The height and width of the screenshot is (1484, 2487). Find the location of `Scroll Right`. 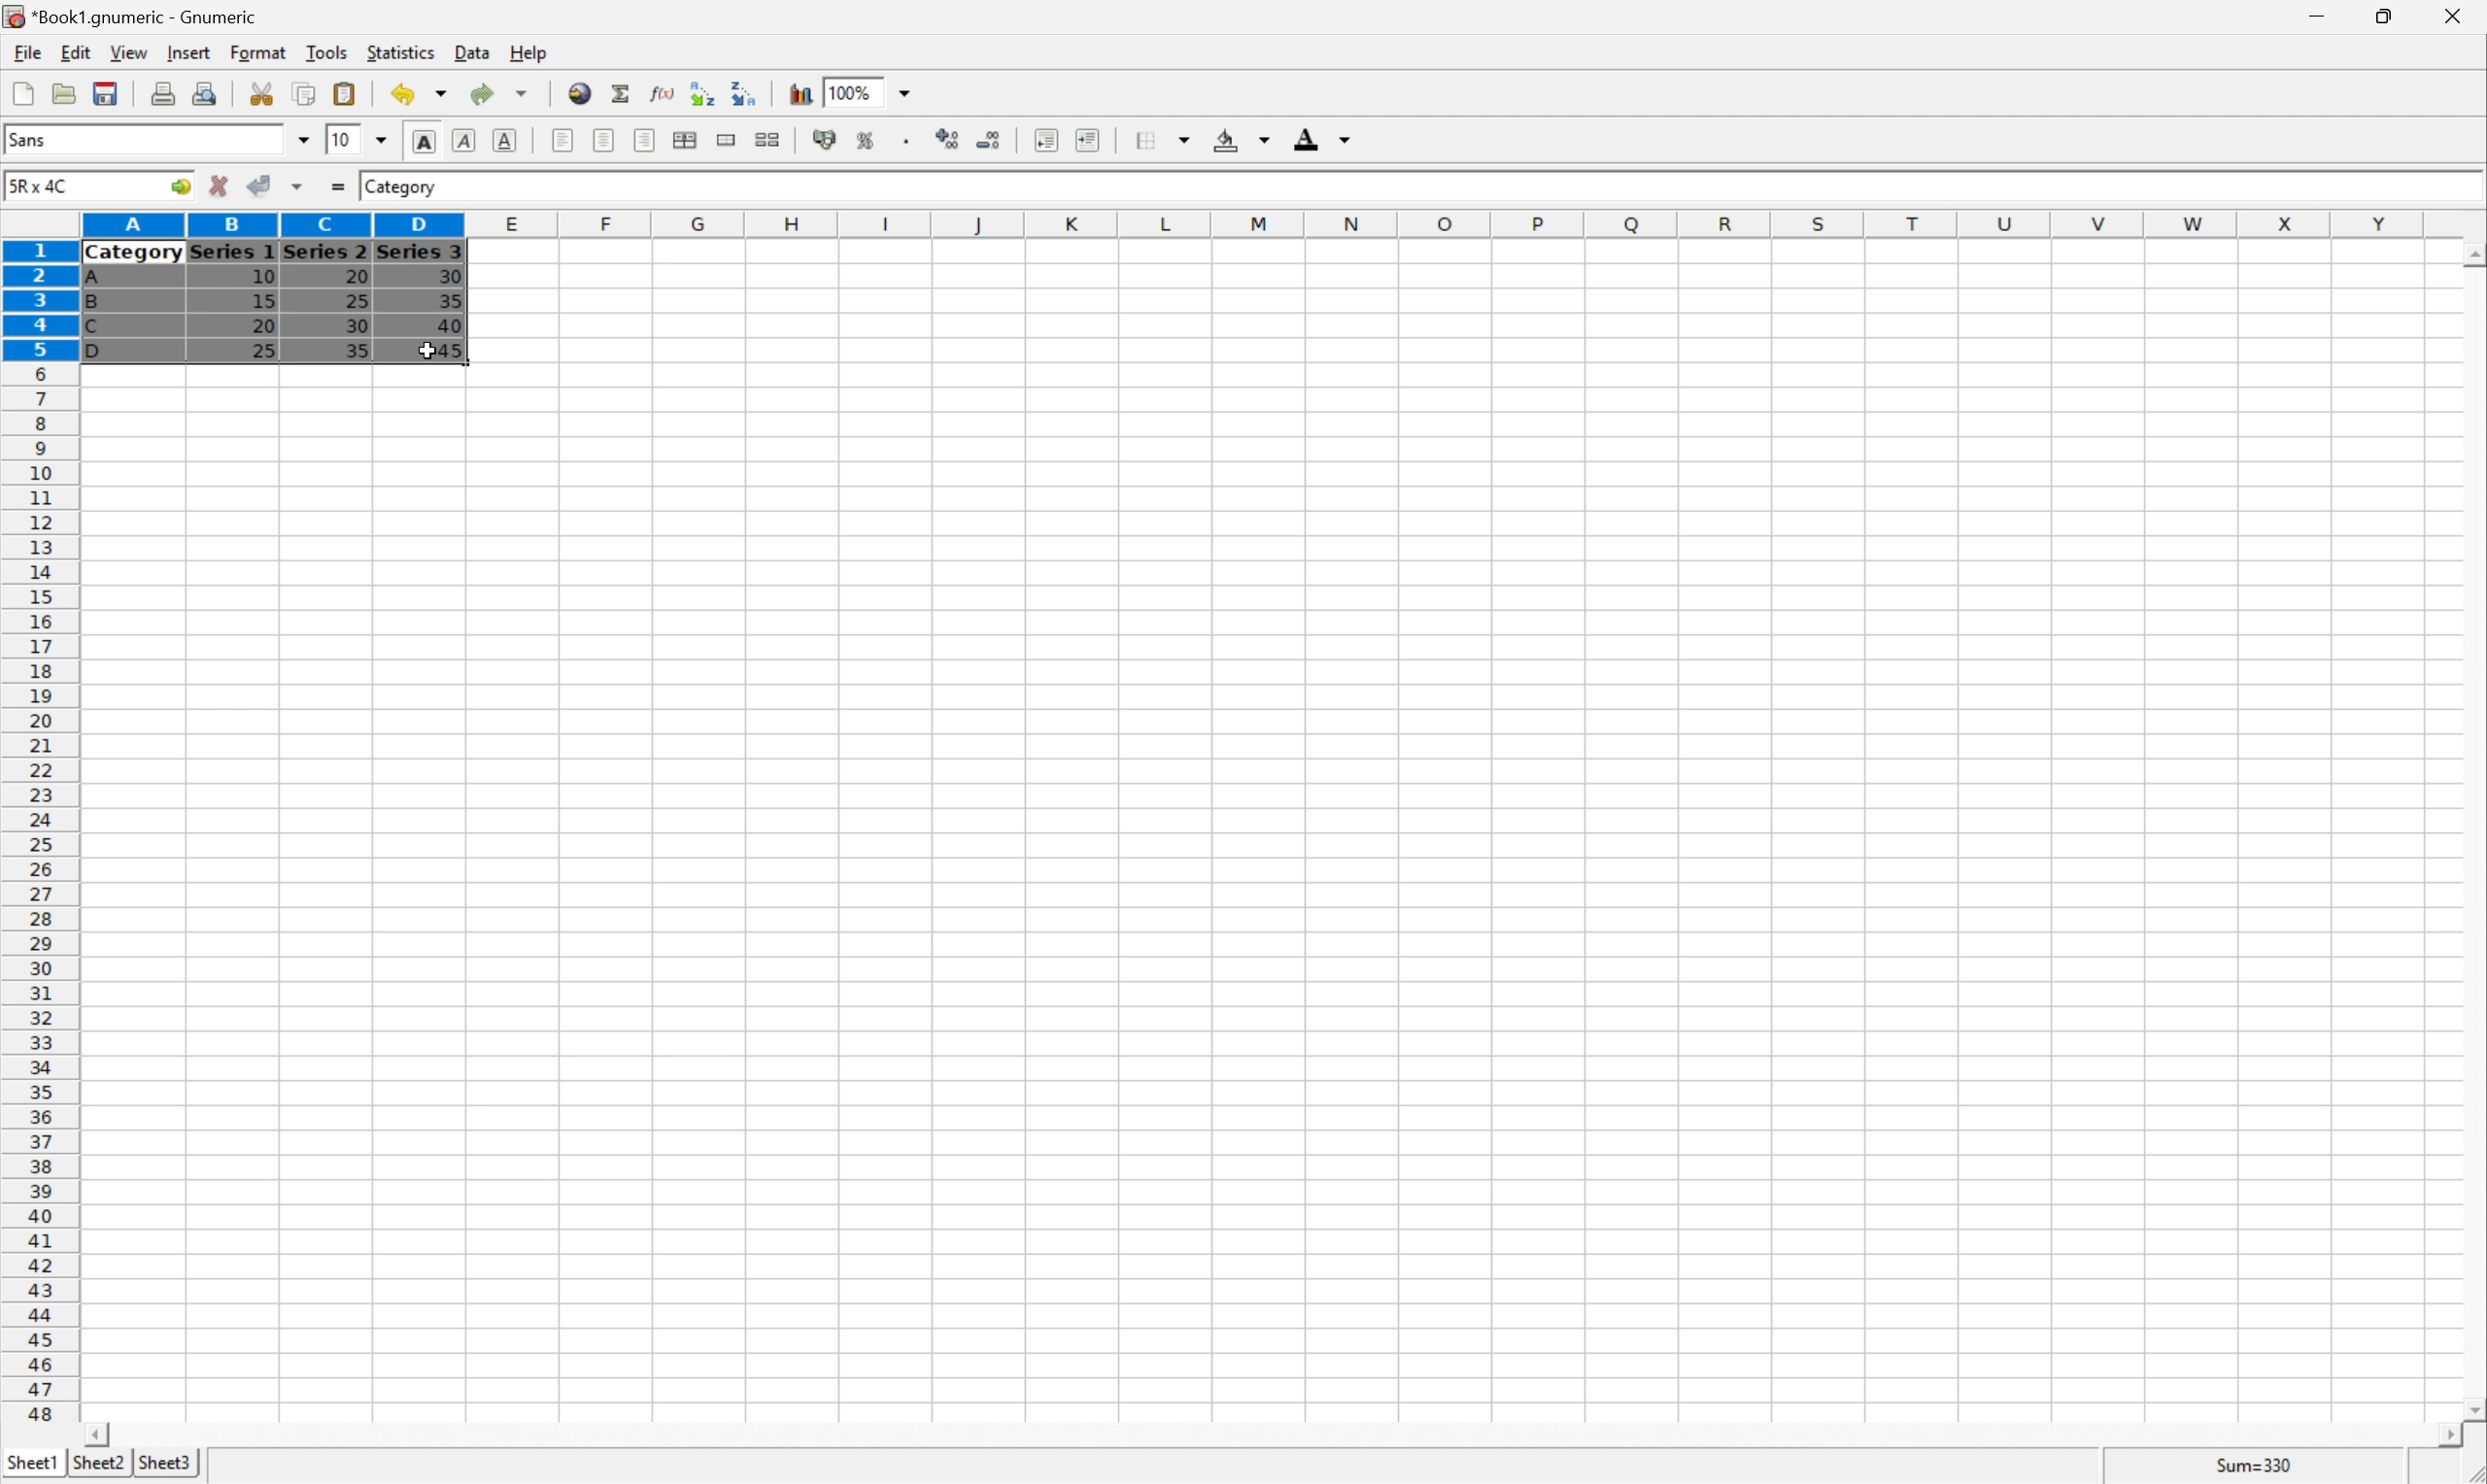

Scroll Right is located at coordinates (2442, 1437).